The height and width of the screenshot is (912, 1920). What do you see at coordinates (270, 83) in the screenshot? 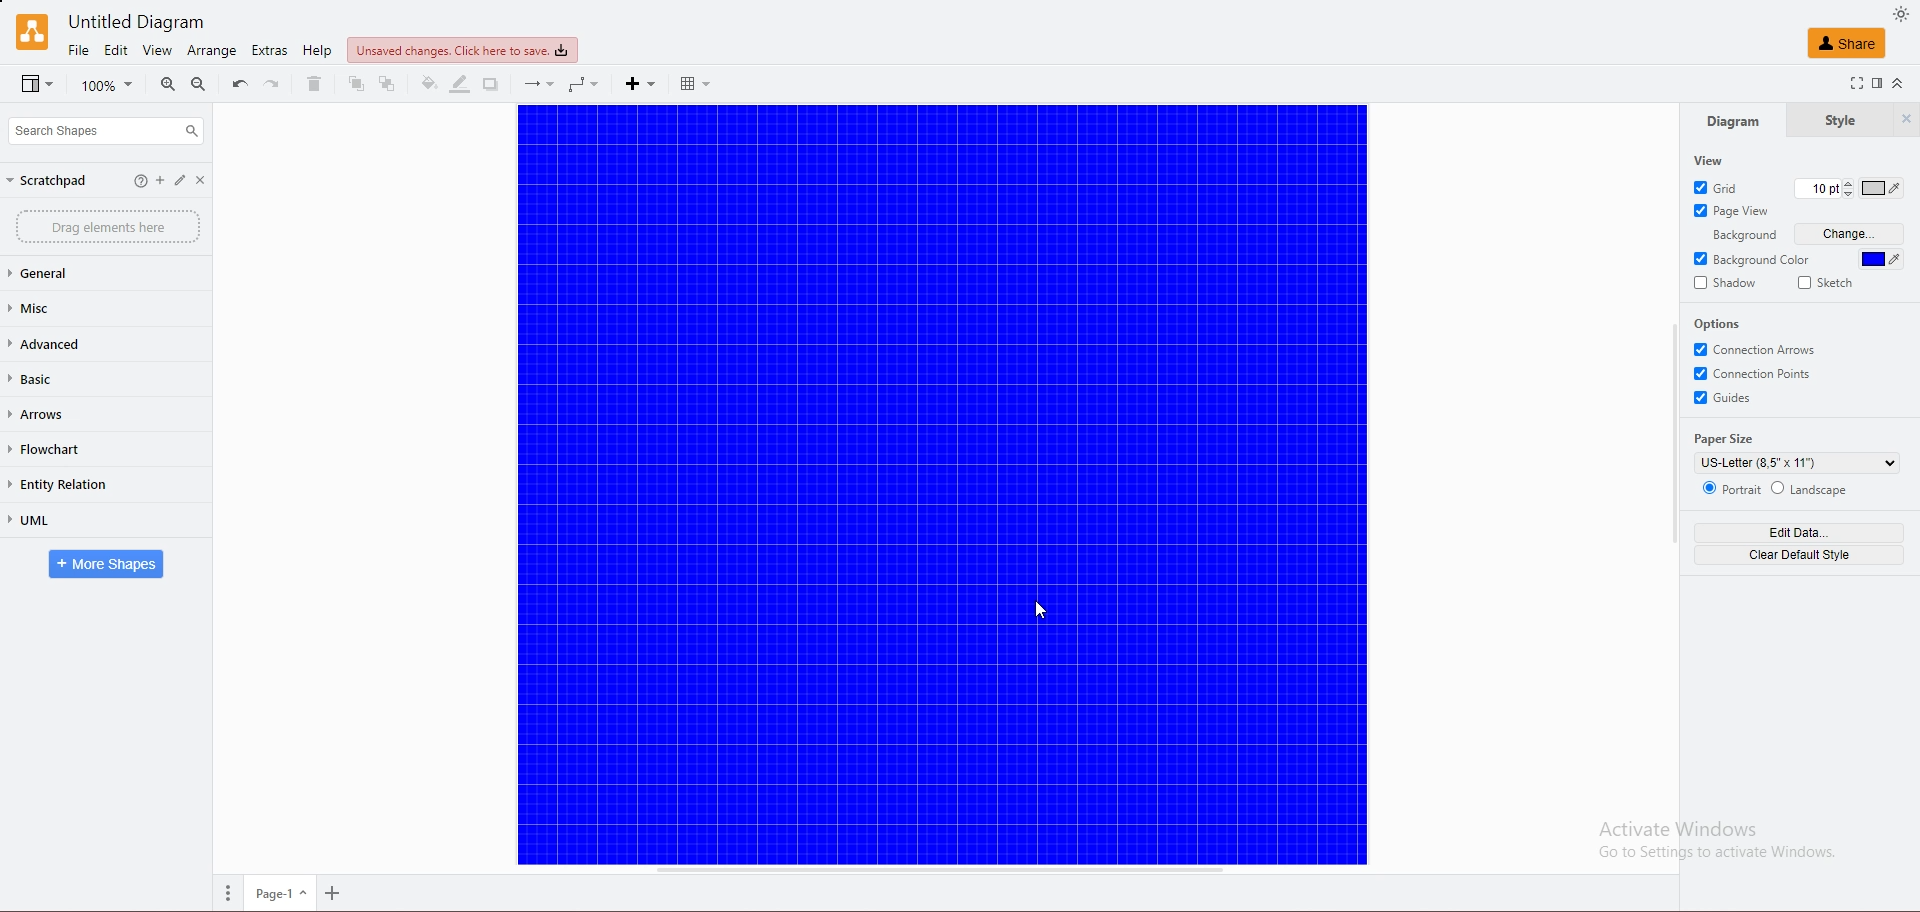
I see `redo` at bounding box center [270, 83].